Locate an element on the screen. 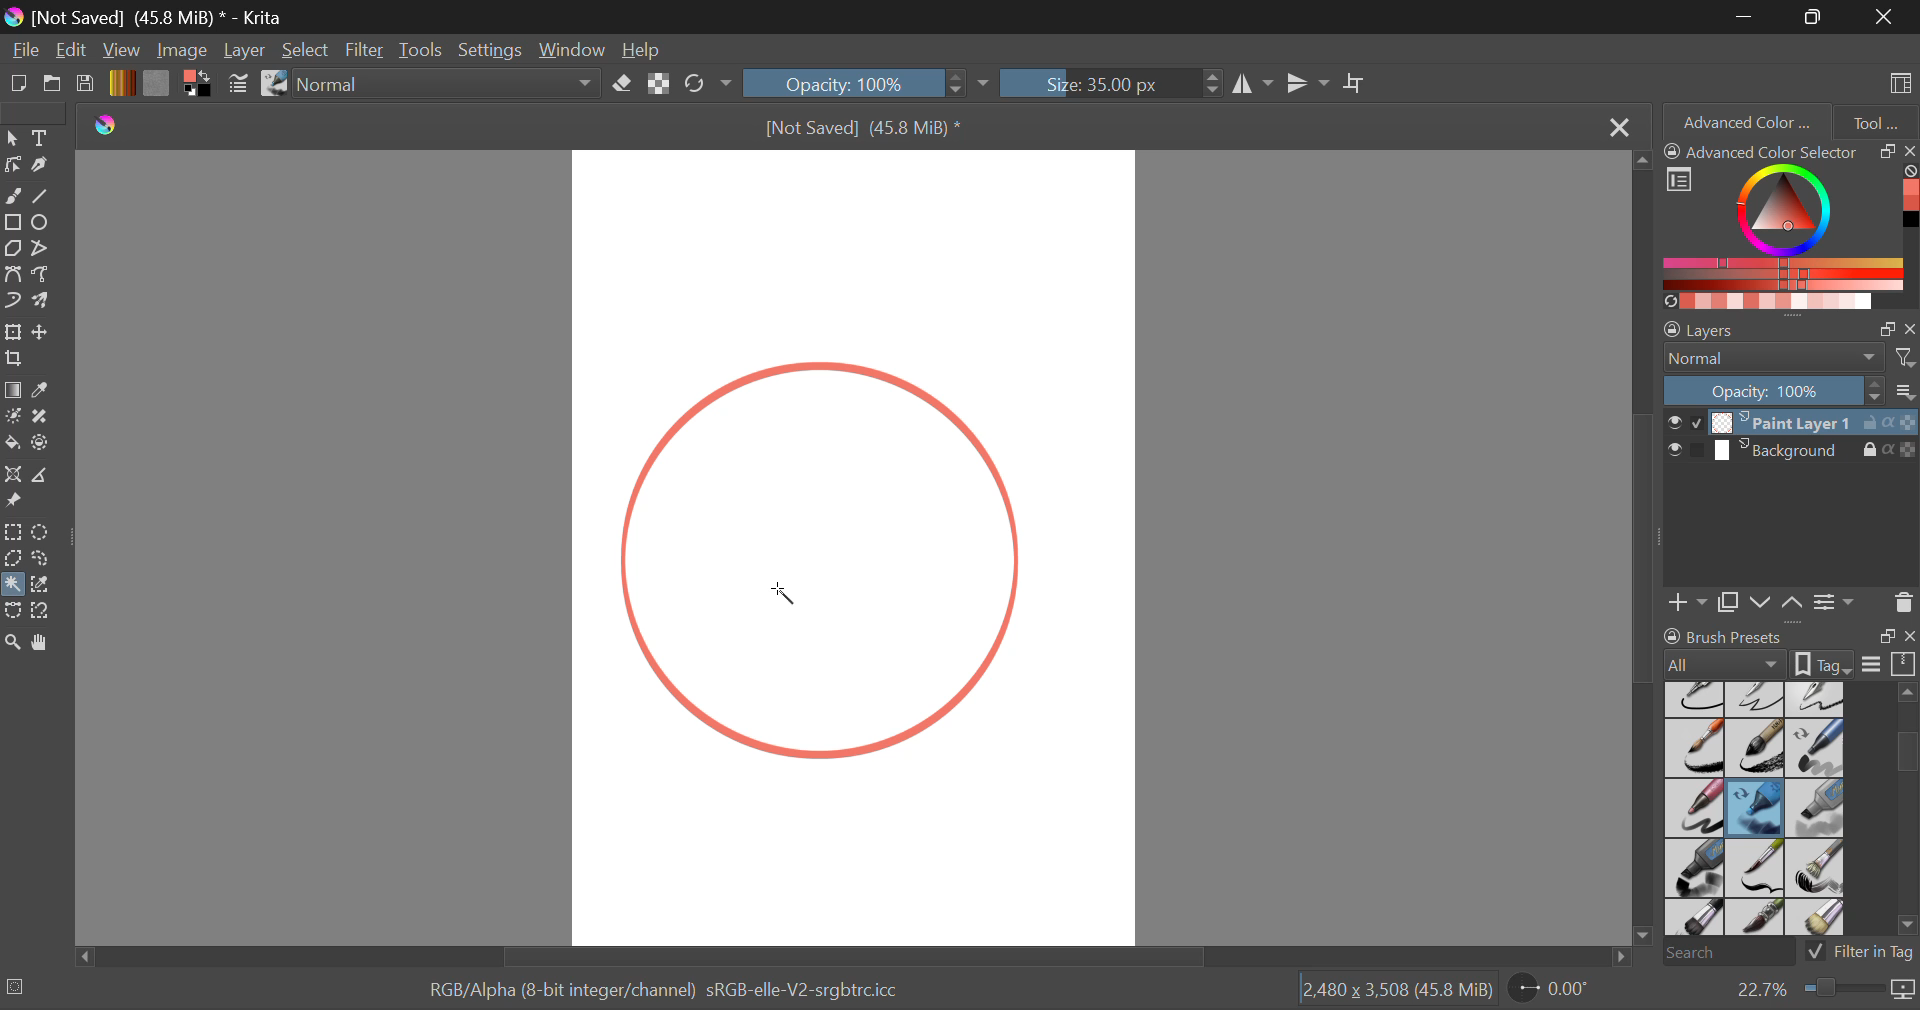 The image size is (1920, 1010). Preserve Alpha is located at coordinates (658, 84).